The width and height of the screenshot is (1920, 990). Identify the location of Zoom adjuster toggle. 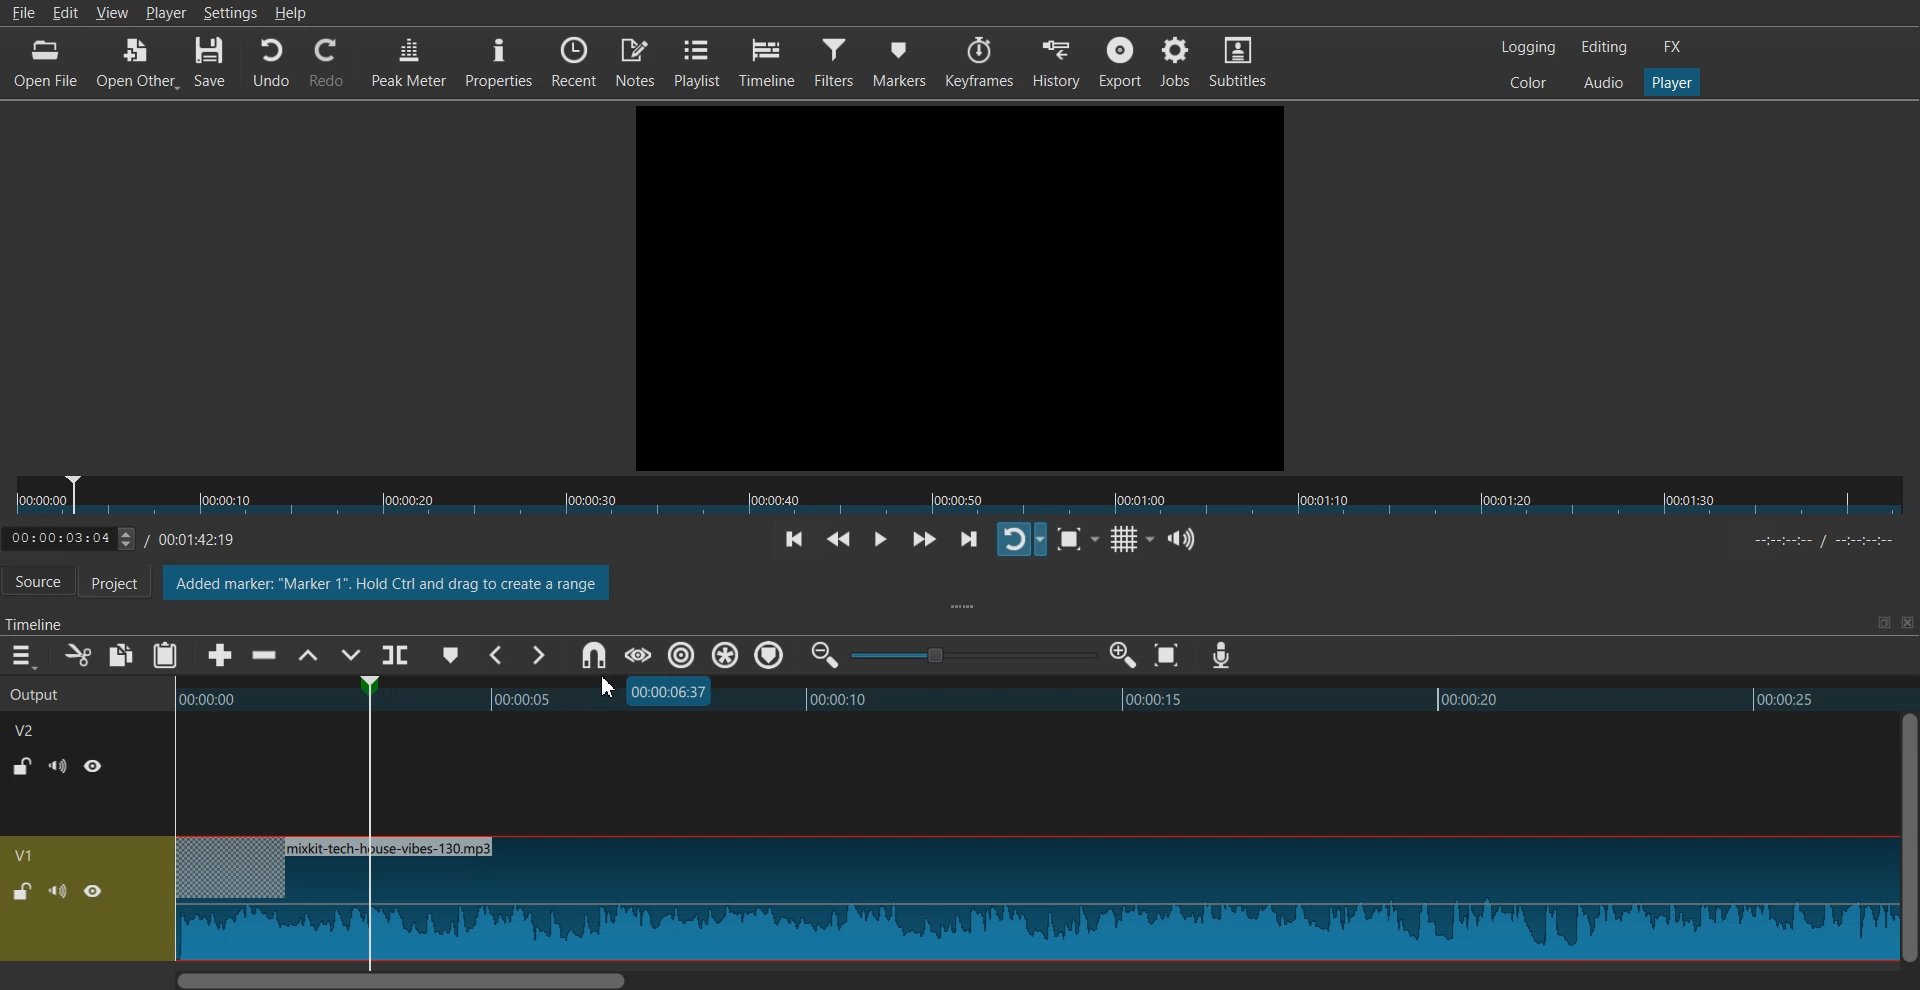
(973, 655).